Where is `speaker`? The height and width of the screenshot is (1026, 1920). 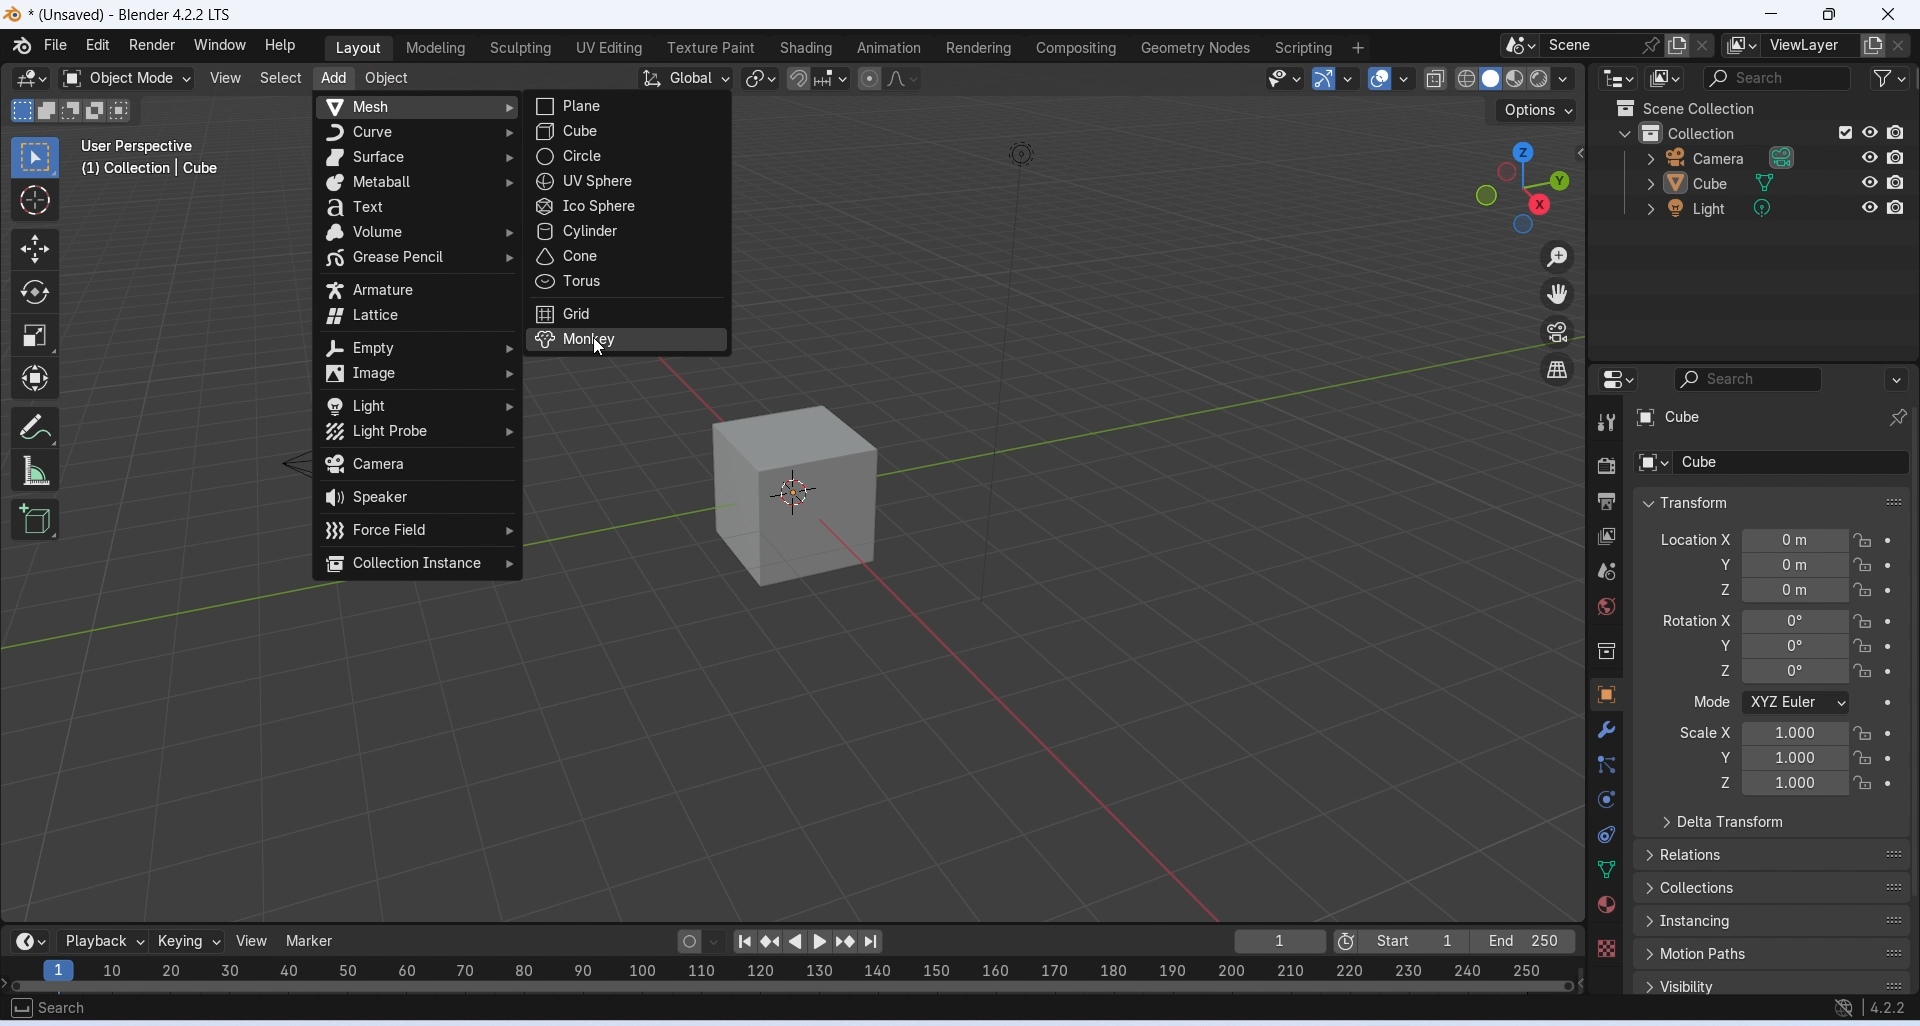 speaker is located at coordinates (417, 497).